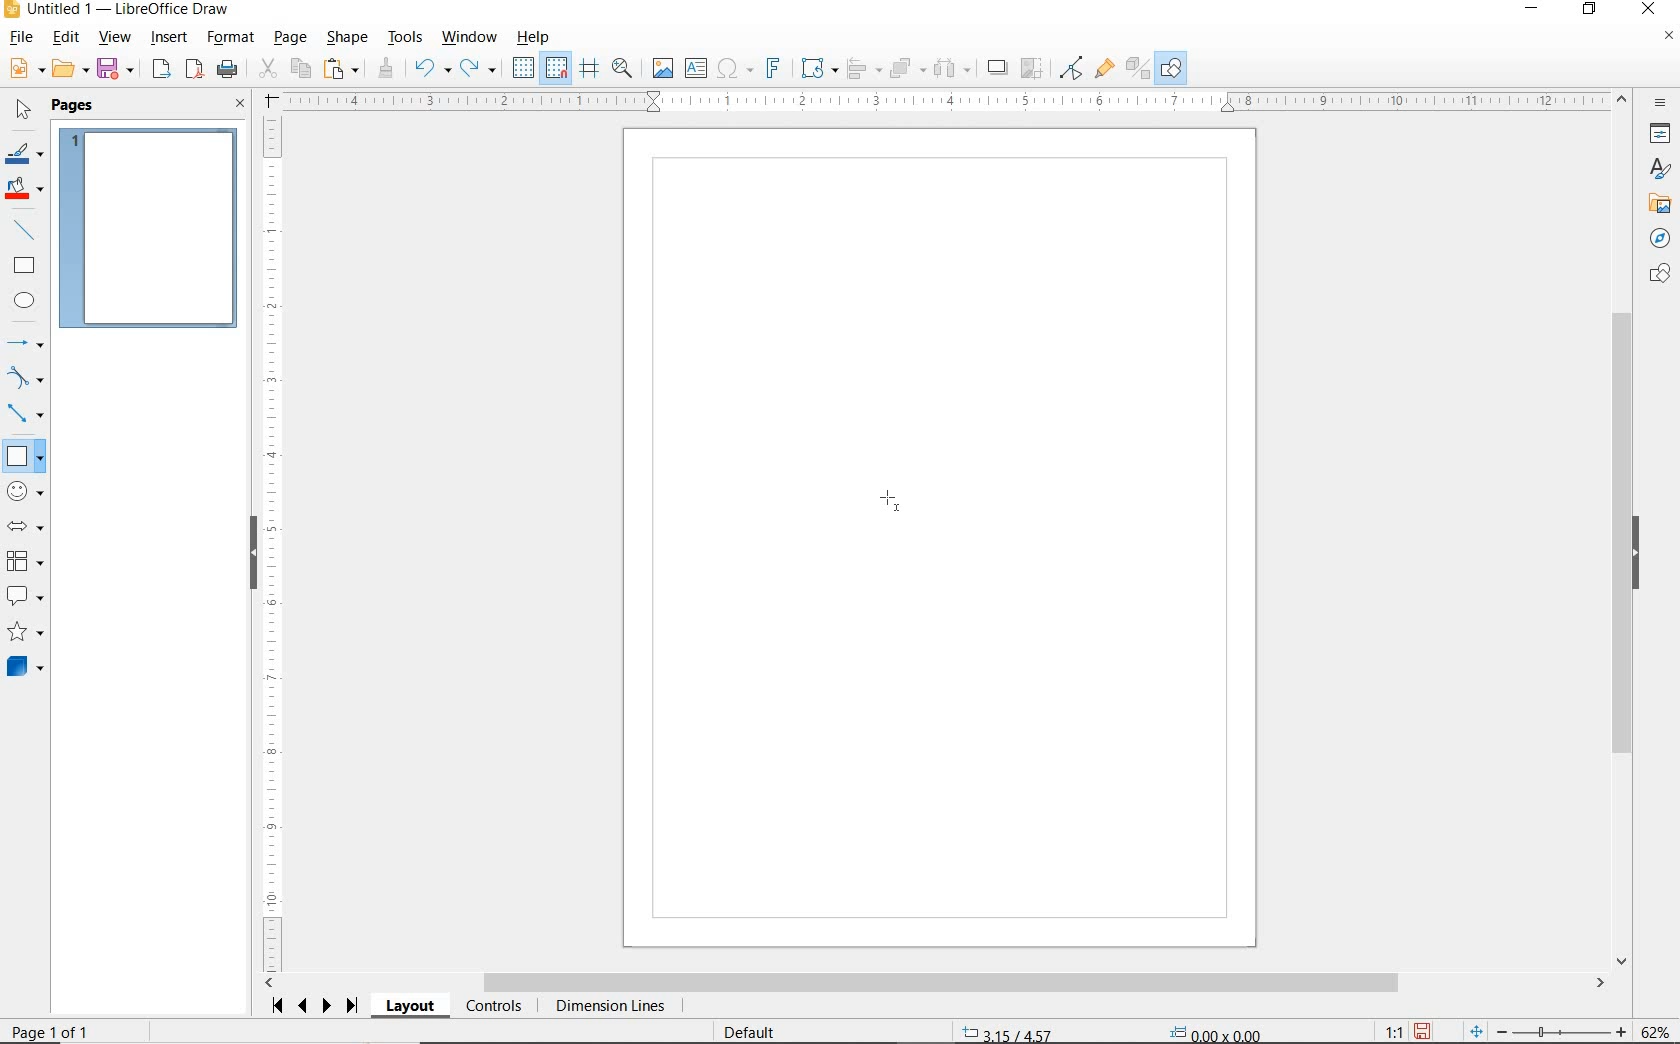 Image resolution: width=1680 pixels, height=1044 pixels. What do you see at coordinates (772, 68) in the screenshot?
I see `INSERT FRONTWORK TEXT` at bounding box center [772, 68].